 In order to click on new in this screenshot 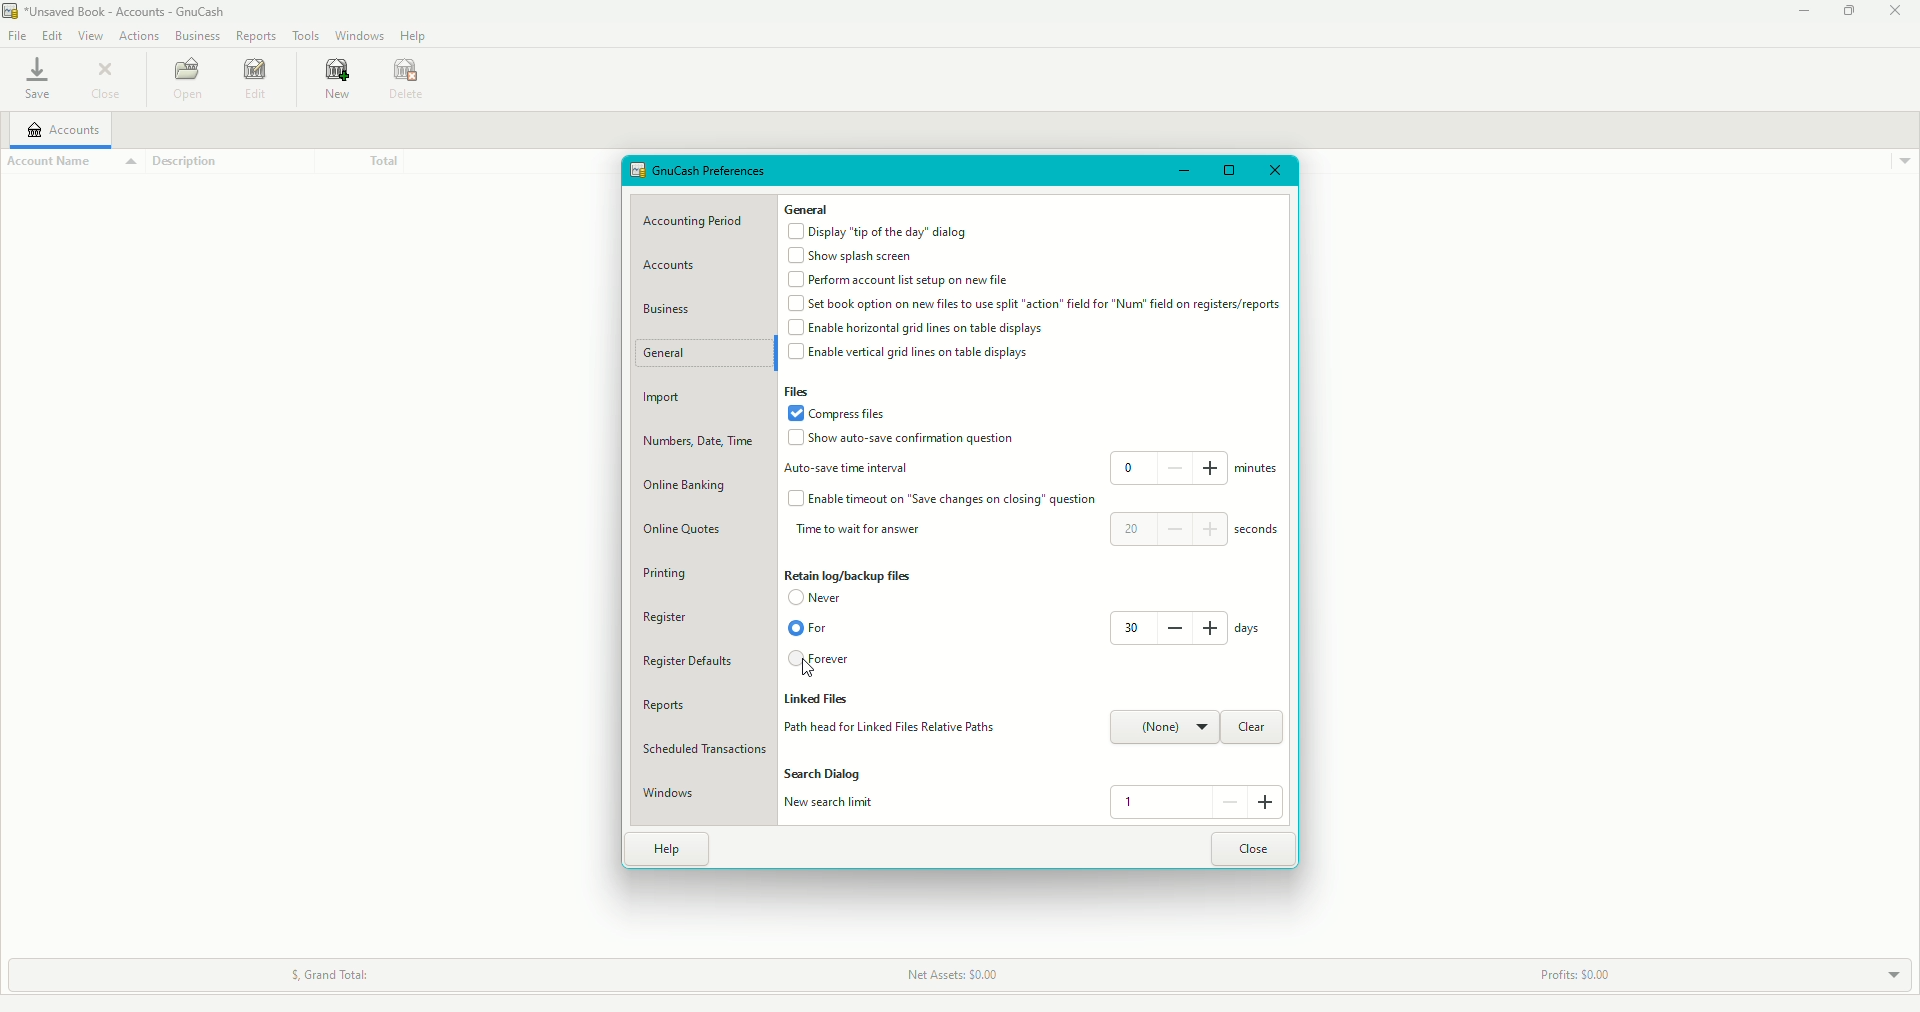, I will do `click(332, 82)`.